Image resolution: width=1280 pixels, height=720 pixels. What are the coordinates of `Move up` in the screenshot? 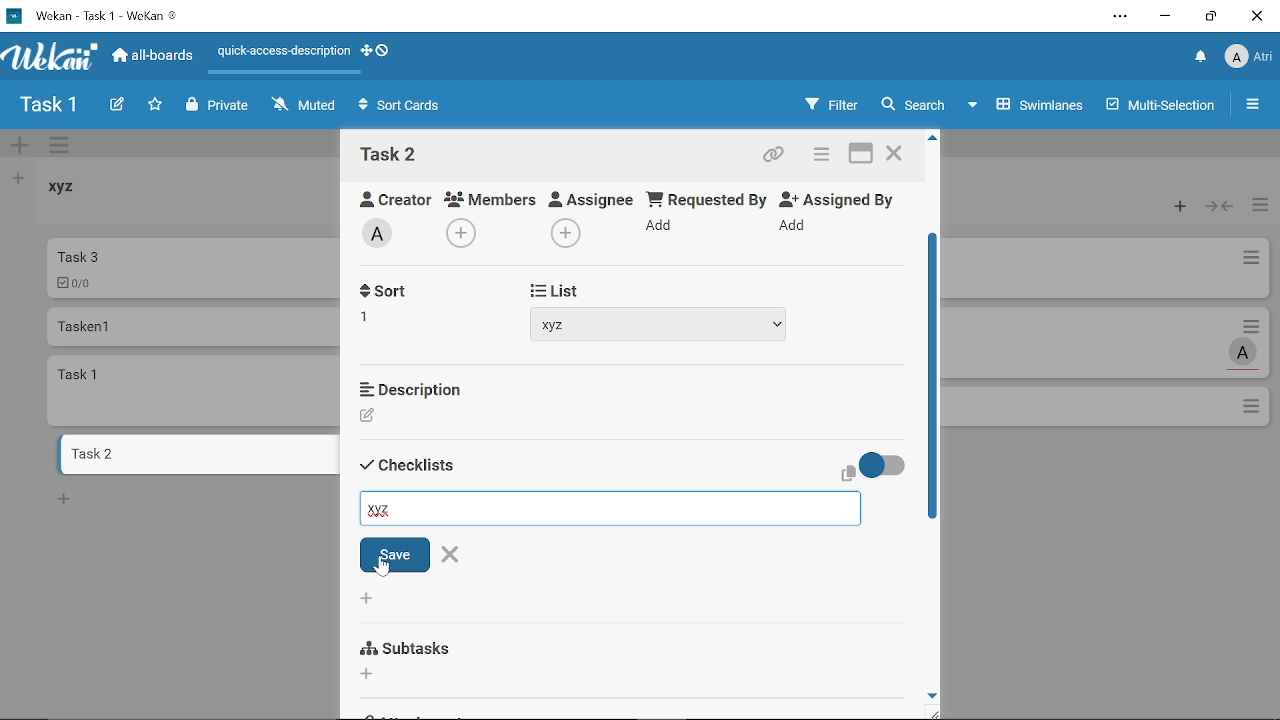 It's located at (933, 138).